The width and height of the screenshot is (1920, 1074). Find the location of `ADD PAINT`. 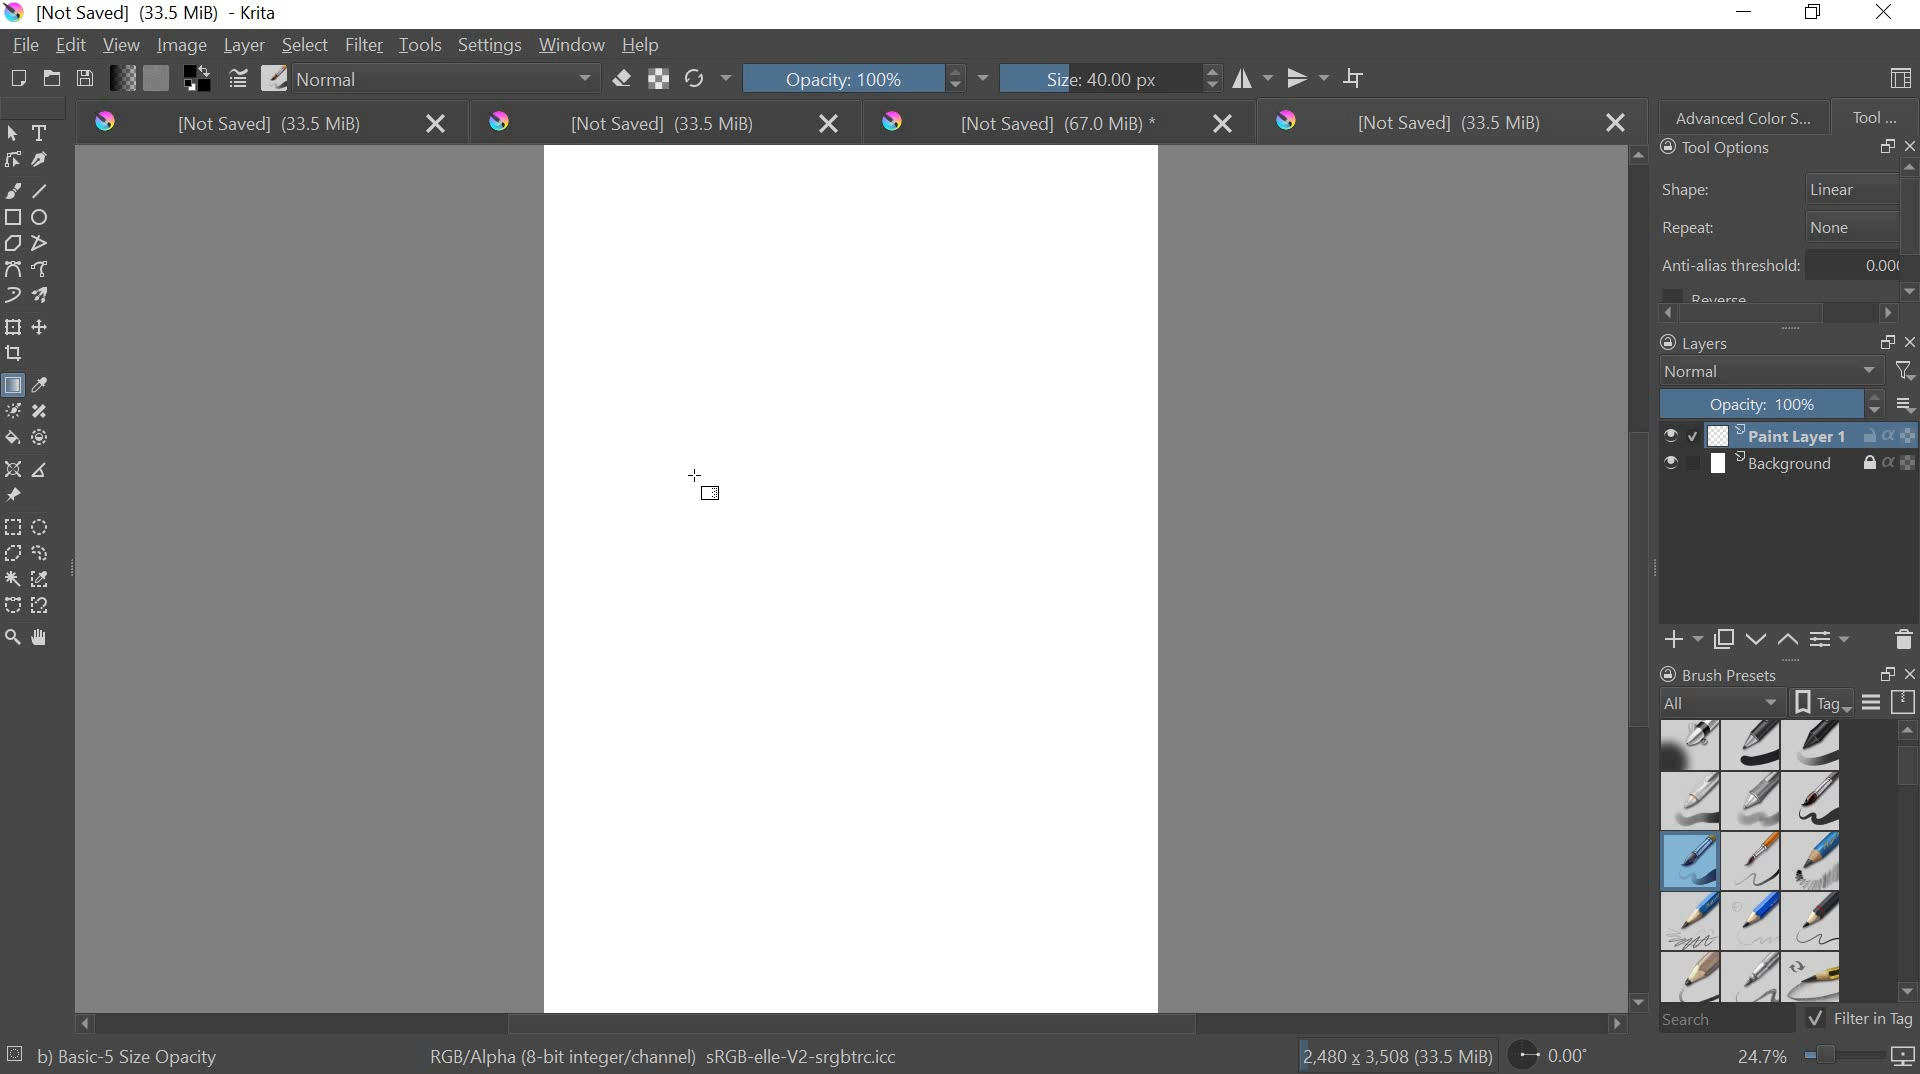

ADD PAINT is located at coordinates (1680, 638).